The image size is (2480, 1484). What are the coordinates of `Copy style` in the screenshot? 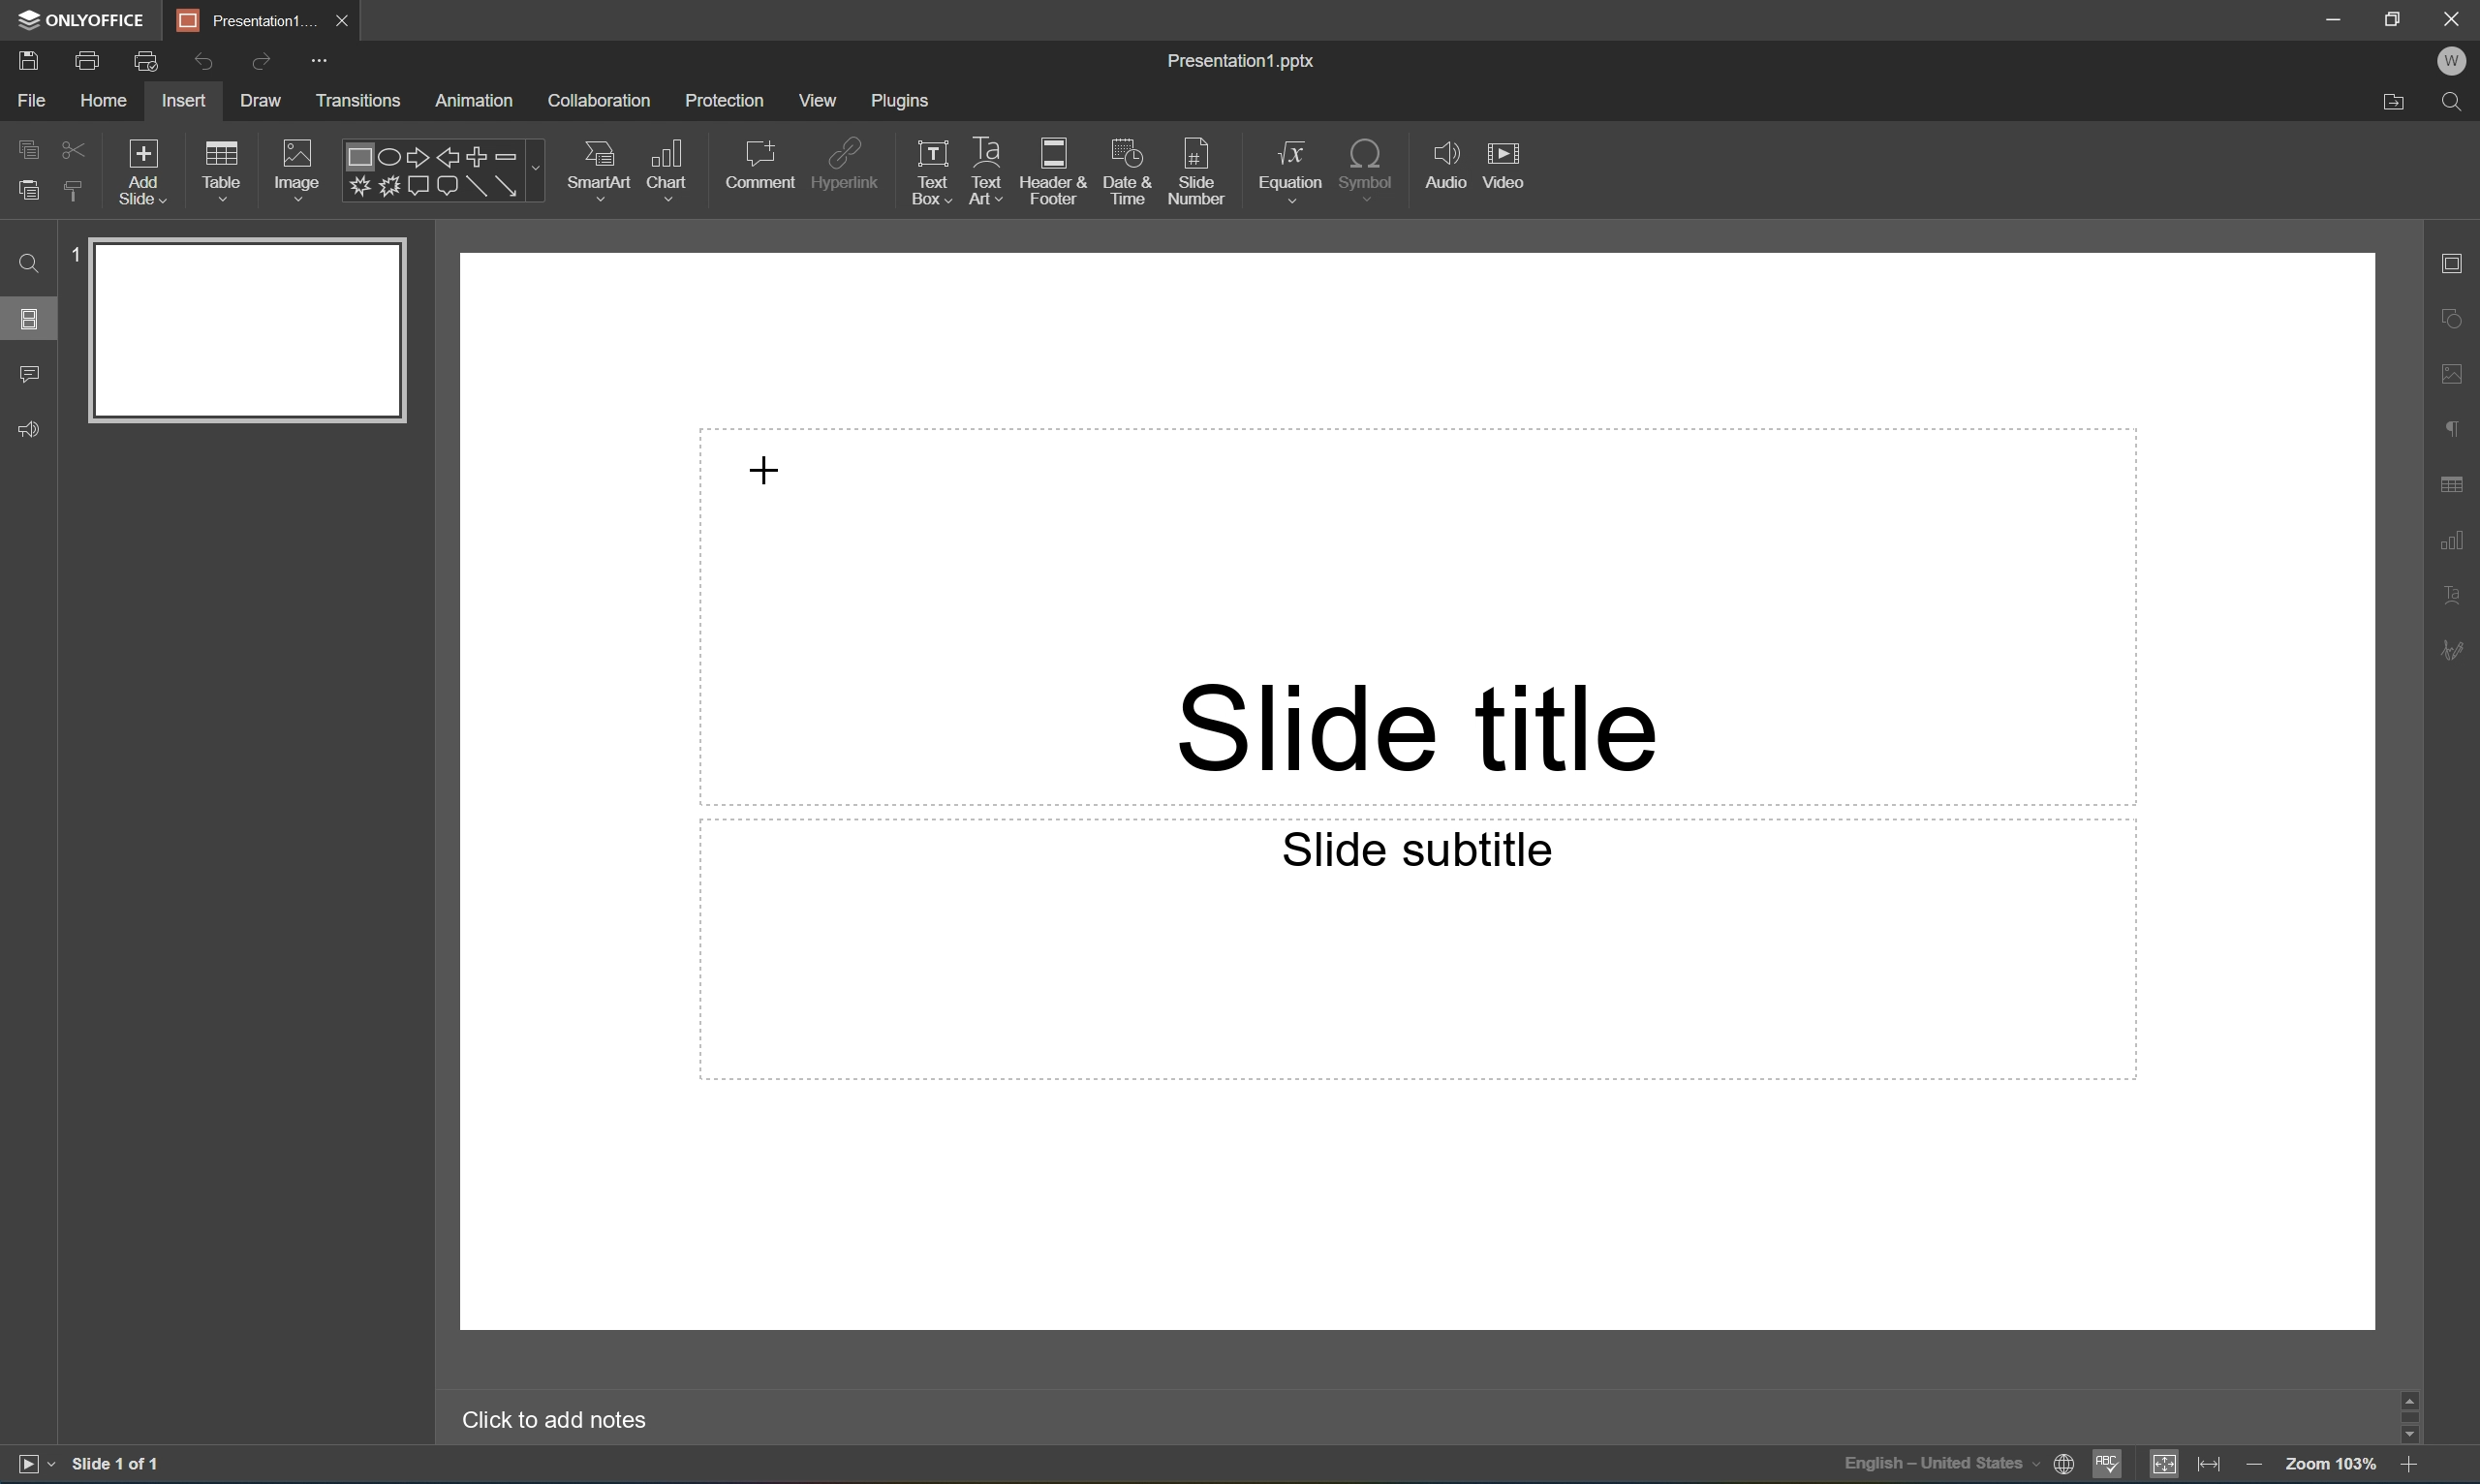 It's located at (76, 192).